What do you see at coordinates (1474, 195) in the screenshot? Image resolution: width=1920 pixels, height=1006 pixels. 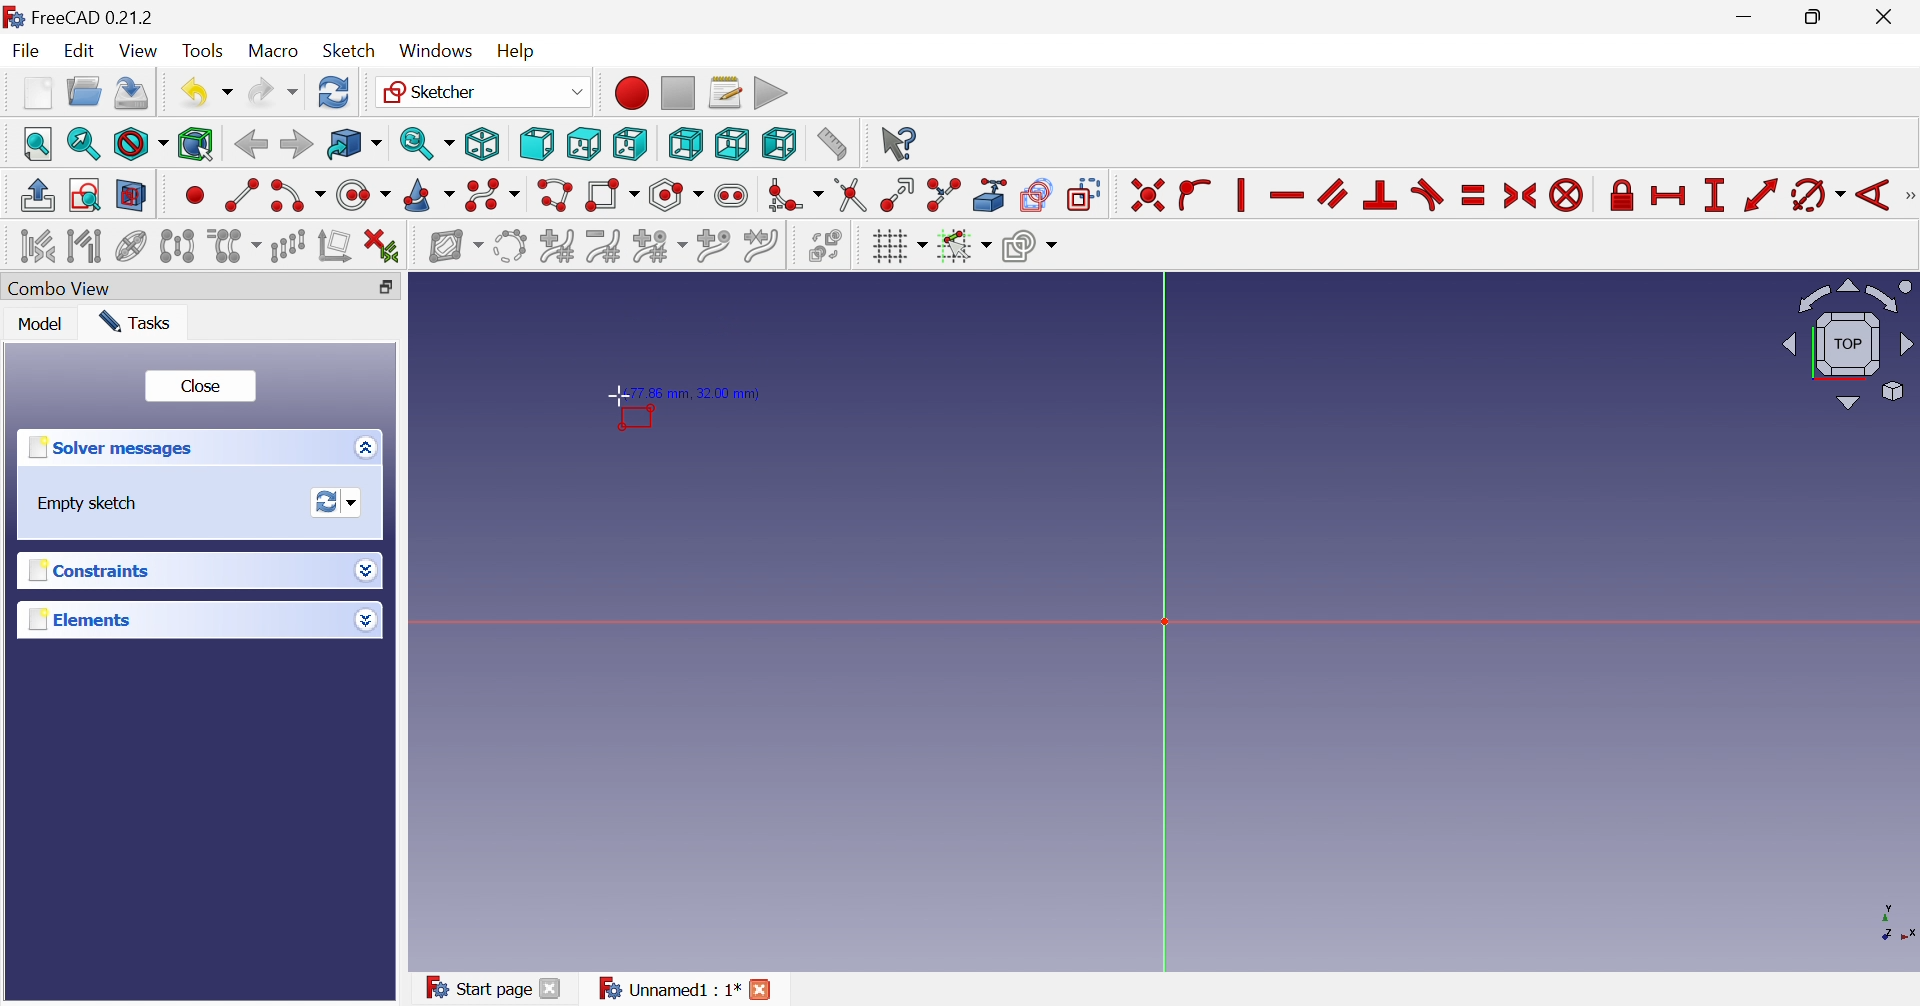 I see `Constrain equal` at bounding box center [1474, 195].